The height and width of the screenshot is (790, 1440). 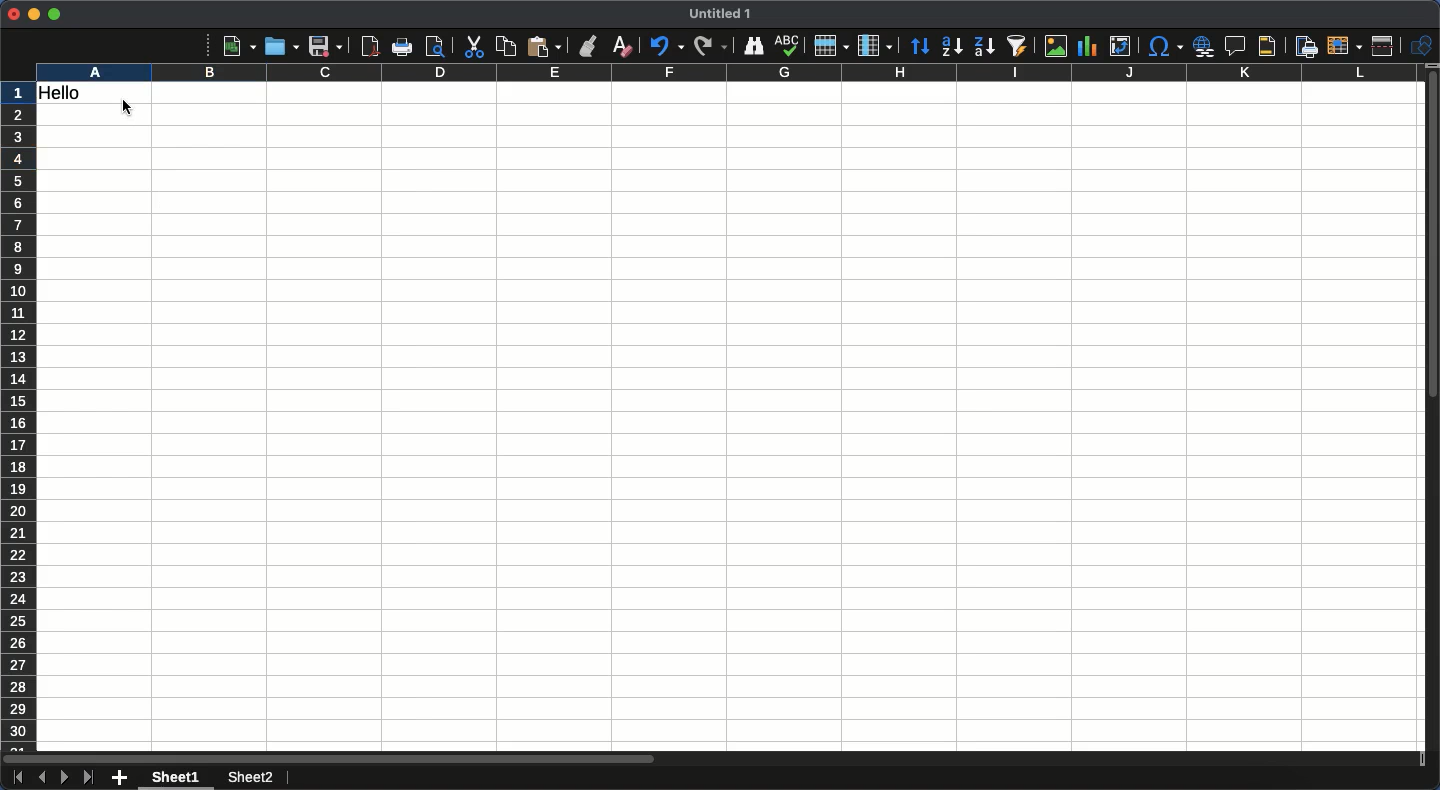 I want to click on Previous sheet, so click(x=41, y=777).